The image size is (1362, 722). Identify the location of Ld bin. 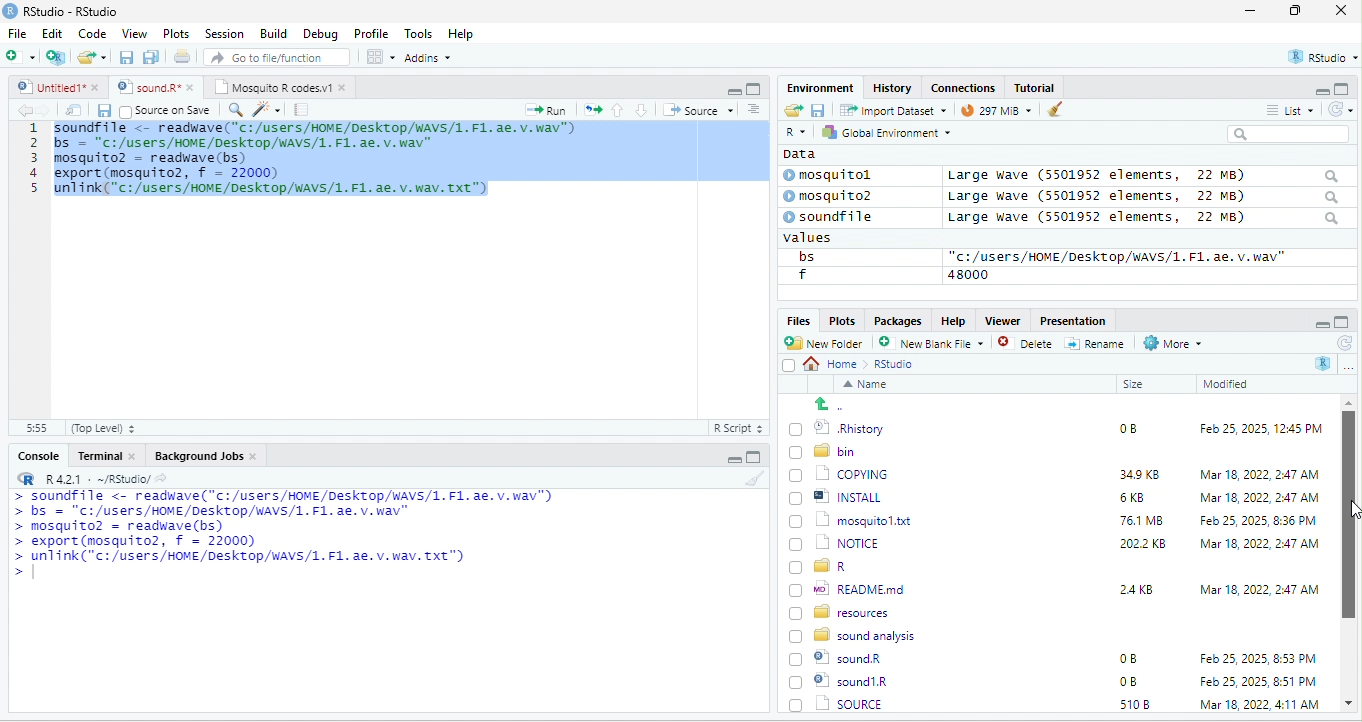
(825, 450).